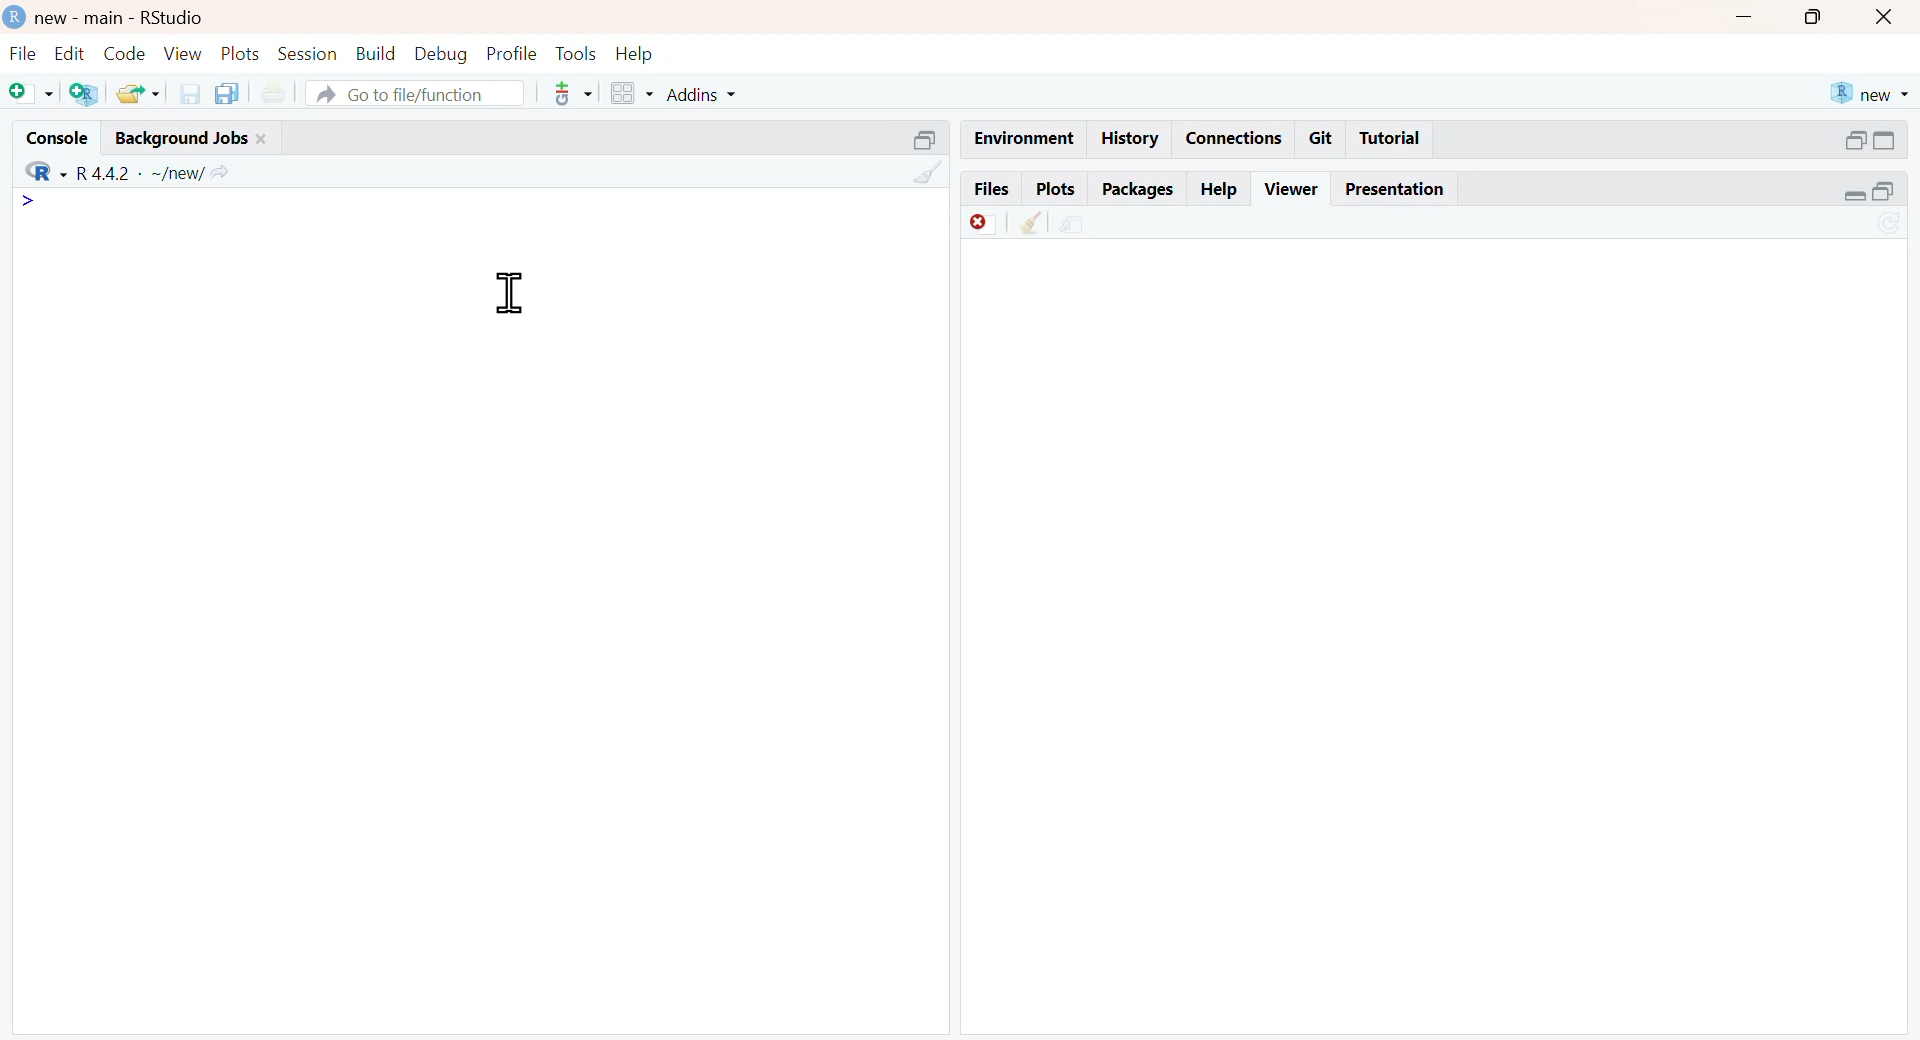 This screenshot has width=1920, height=1040. Describe the element at coordinates (1022, 137) in the screenshot. I see `Environment` at that location.